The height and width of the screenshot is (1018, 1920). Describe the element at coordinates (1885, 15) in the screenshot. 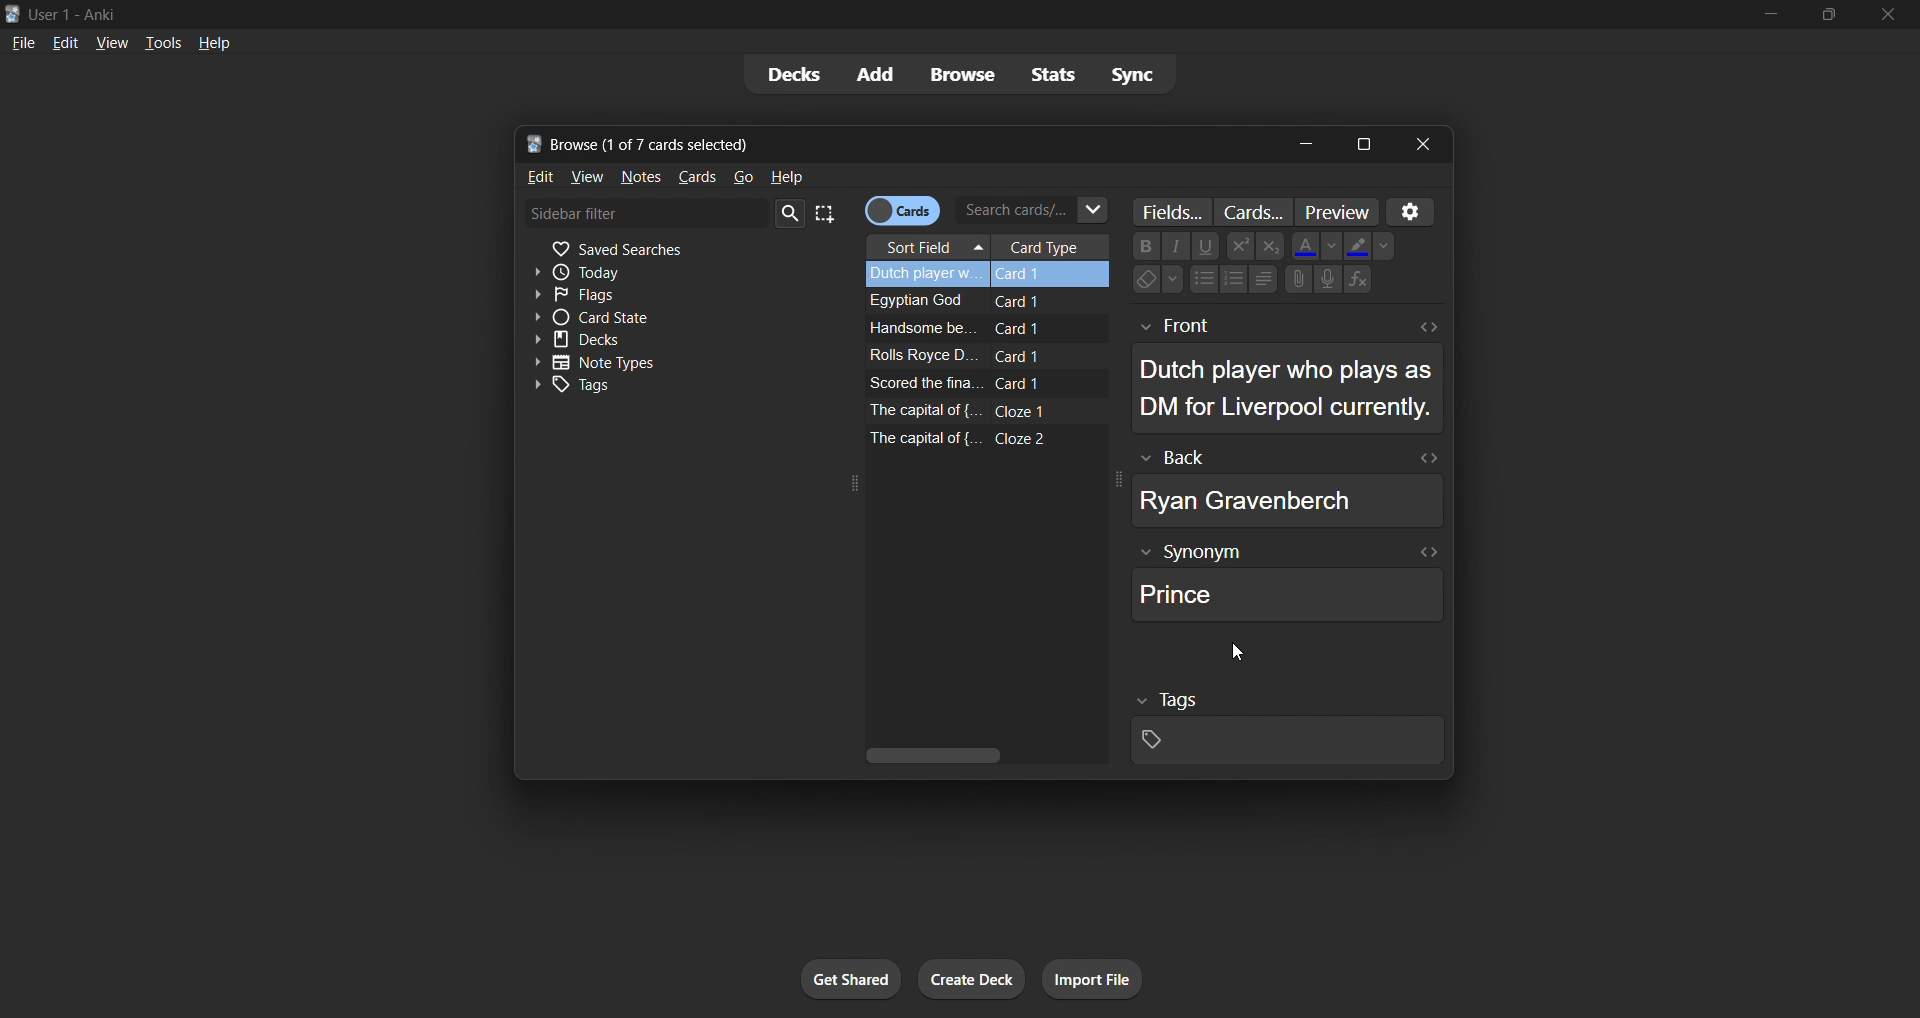

I see `close` at that location.